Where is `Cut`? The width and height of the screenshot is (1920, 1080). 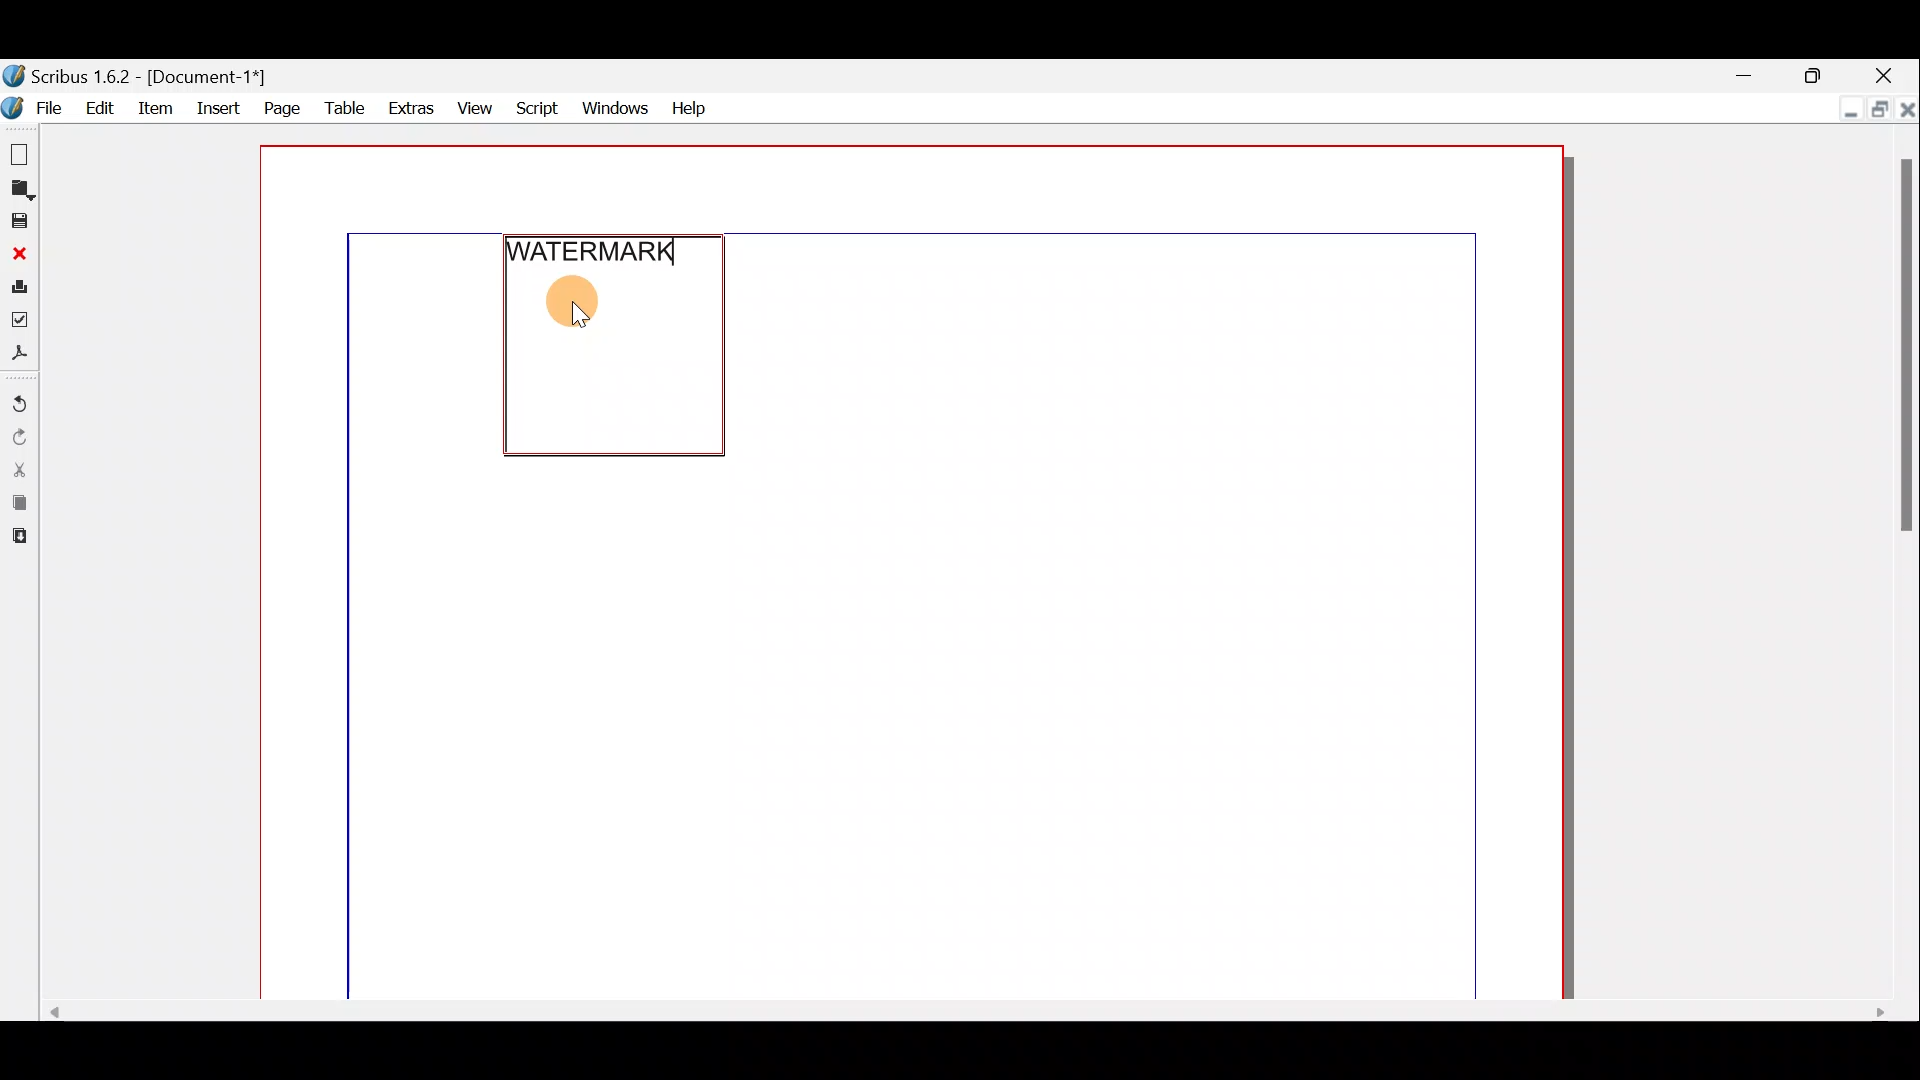 Cut is located at coordinates (18, 469).